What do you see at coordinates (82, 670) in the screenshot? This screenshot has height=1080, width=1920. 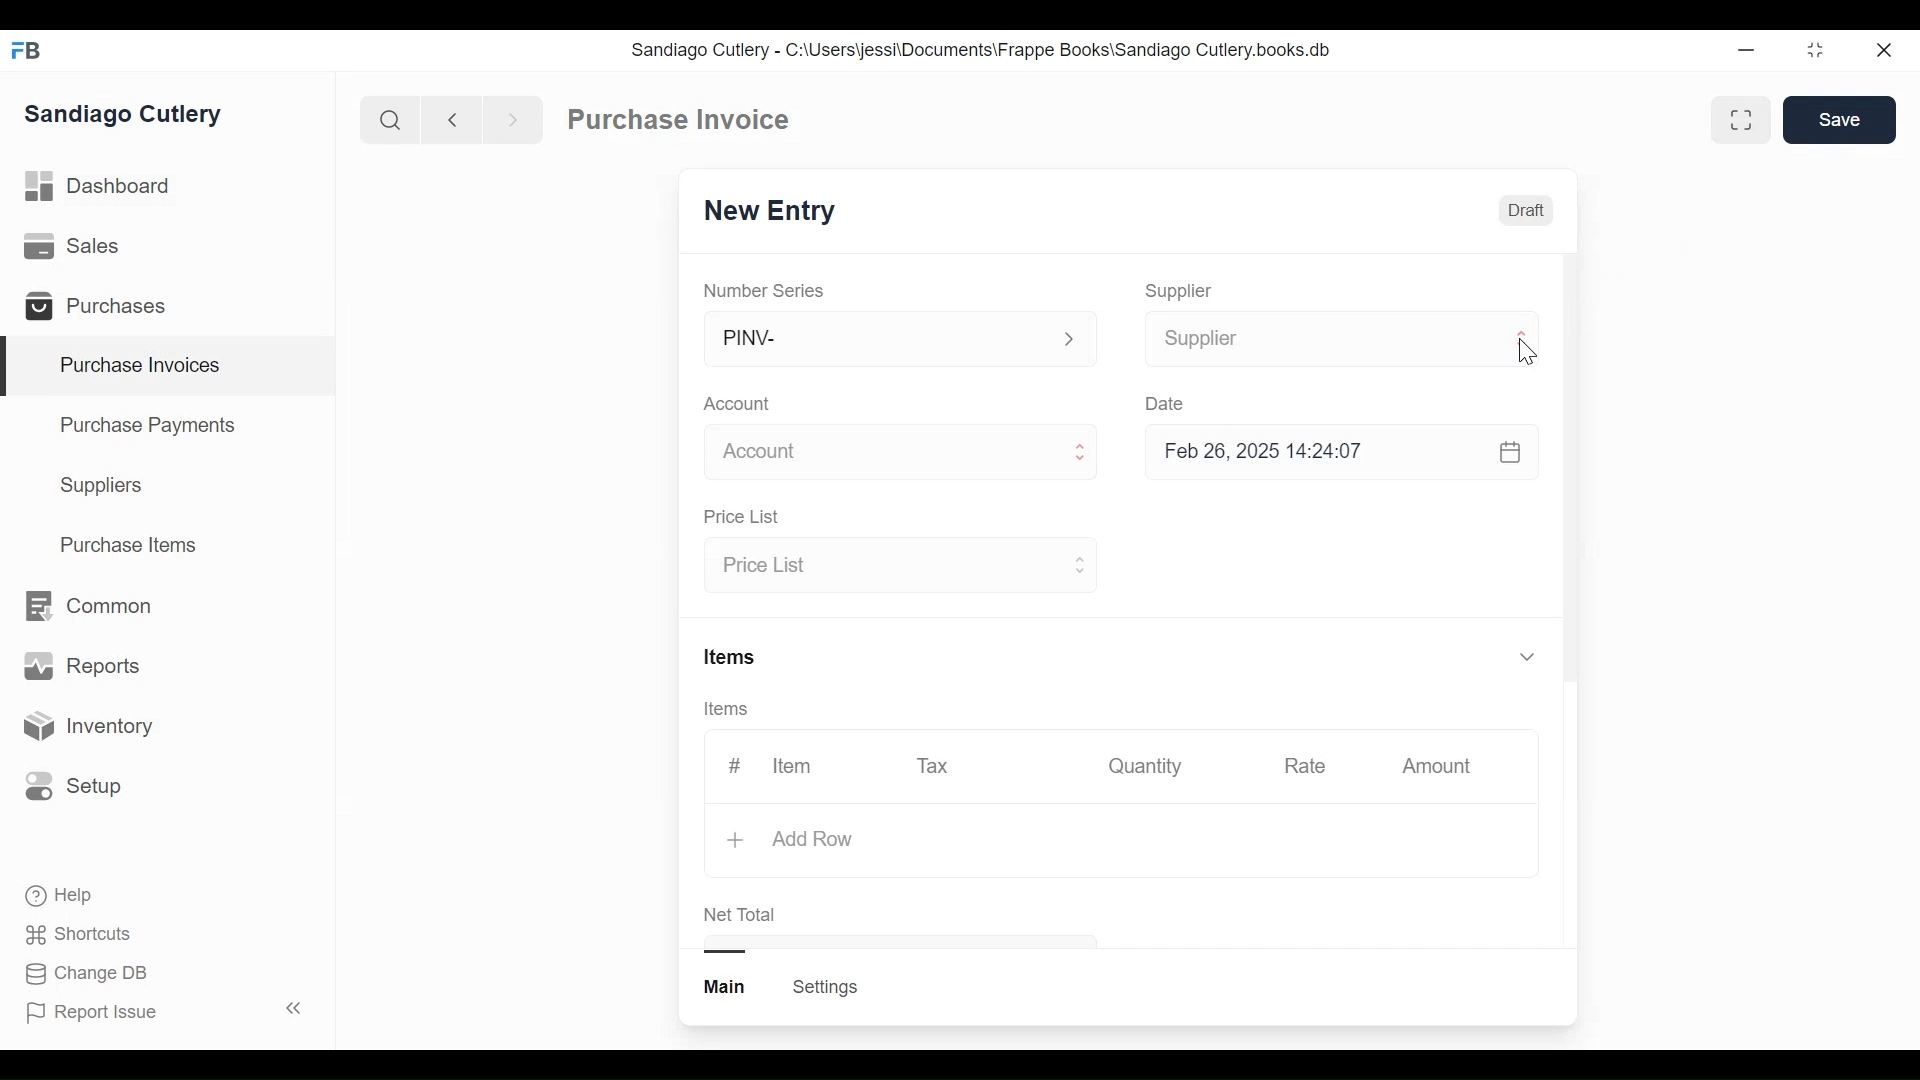 I see `Reports` at bounding box center [82, 670].